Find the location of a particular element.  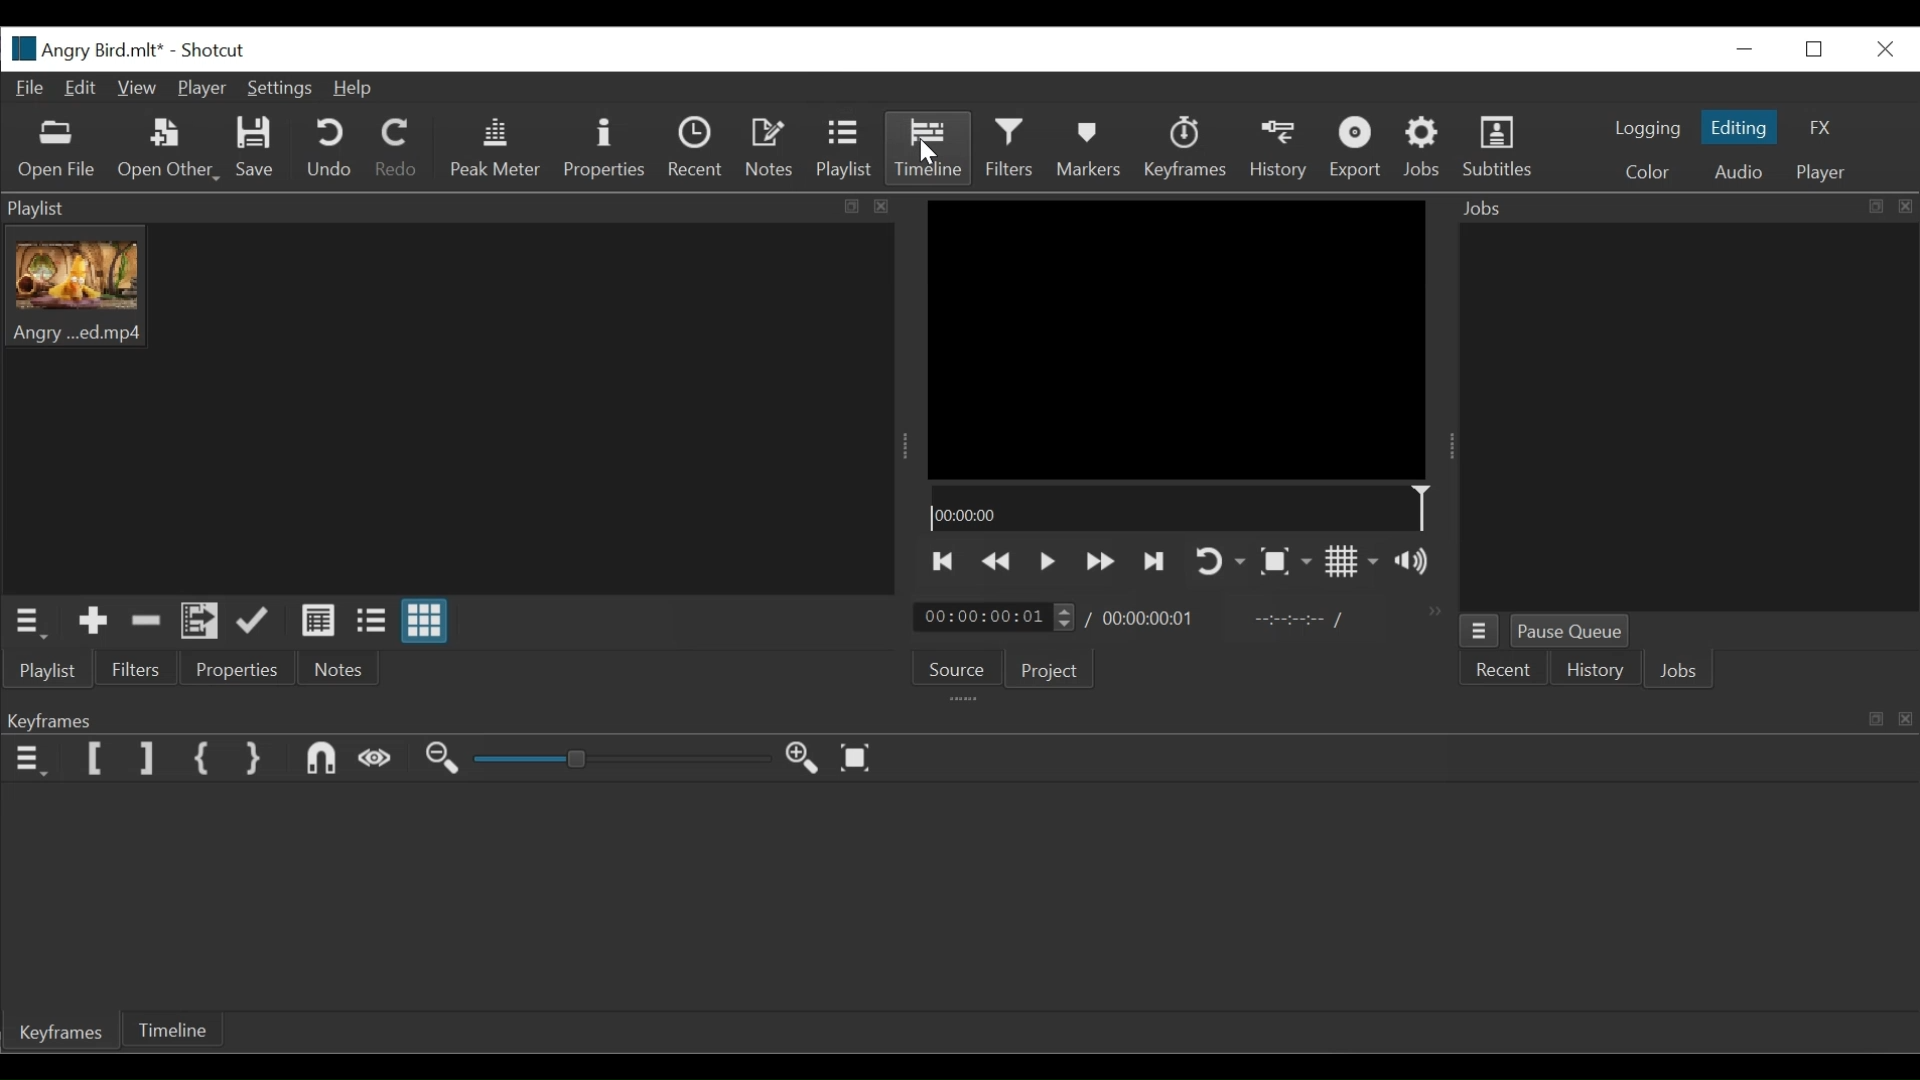

Editing is located at coordinates (1742, 127).